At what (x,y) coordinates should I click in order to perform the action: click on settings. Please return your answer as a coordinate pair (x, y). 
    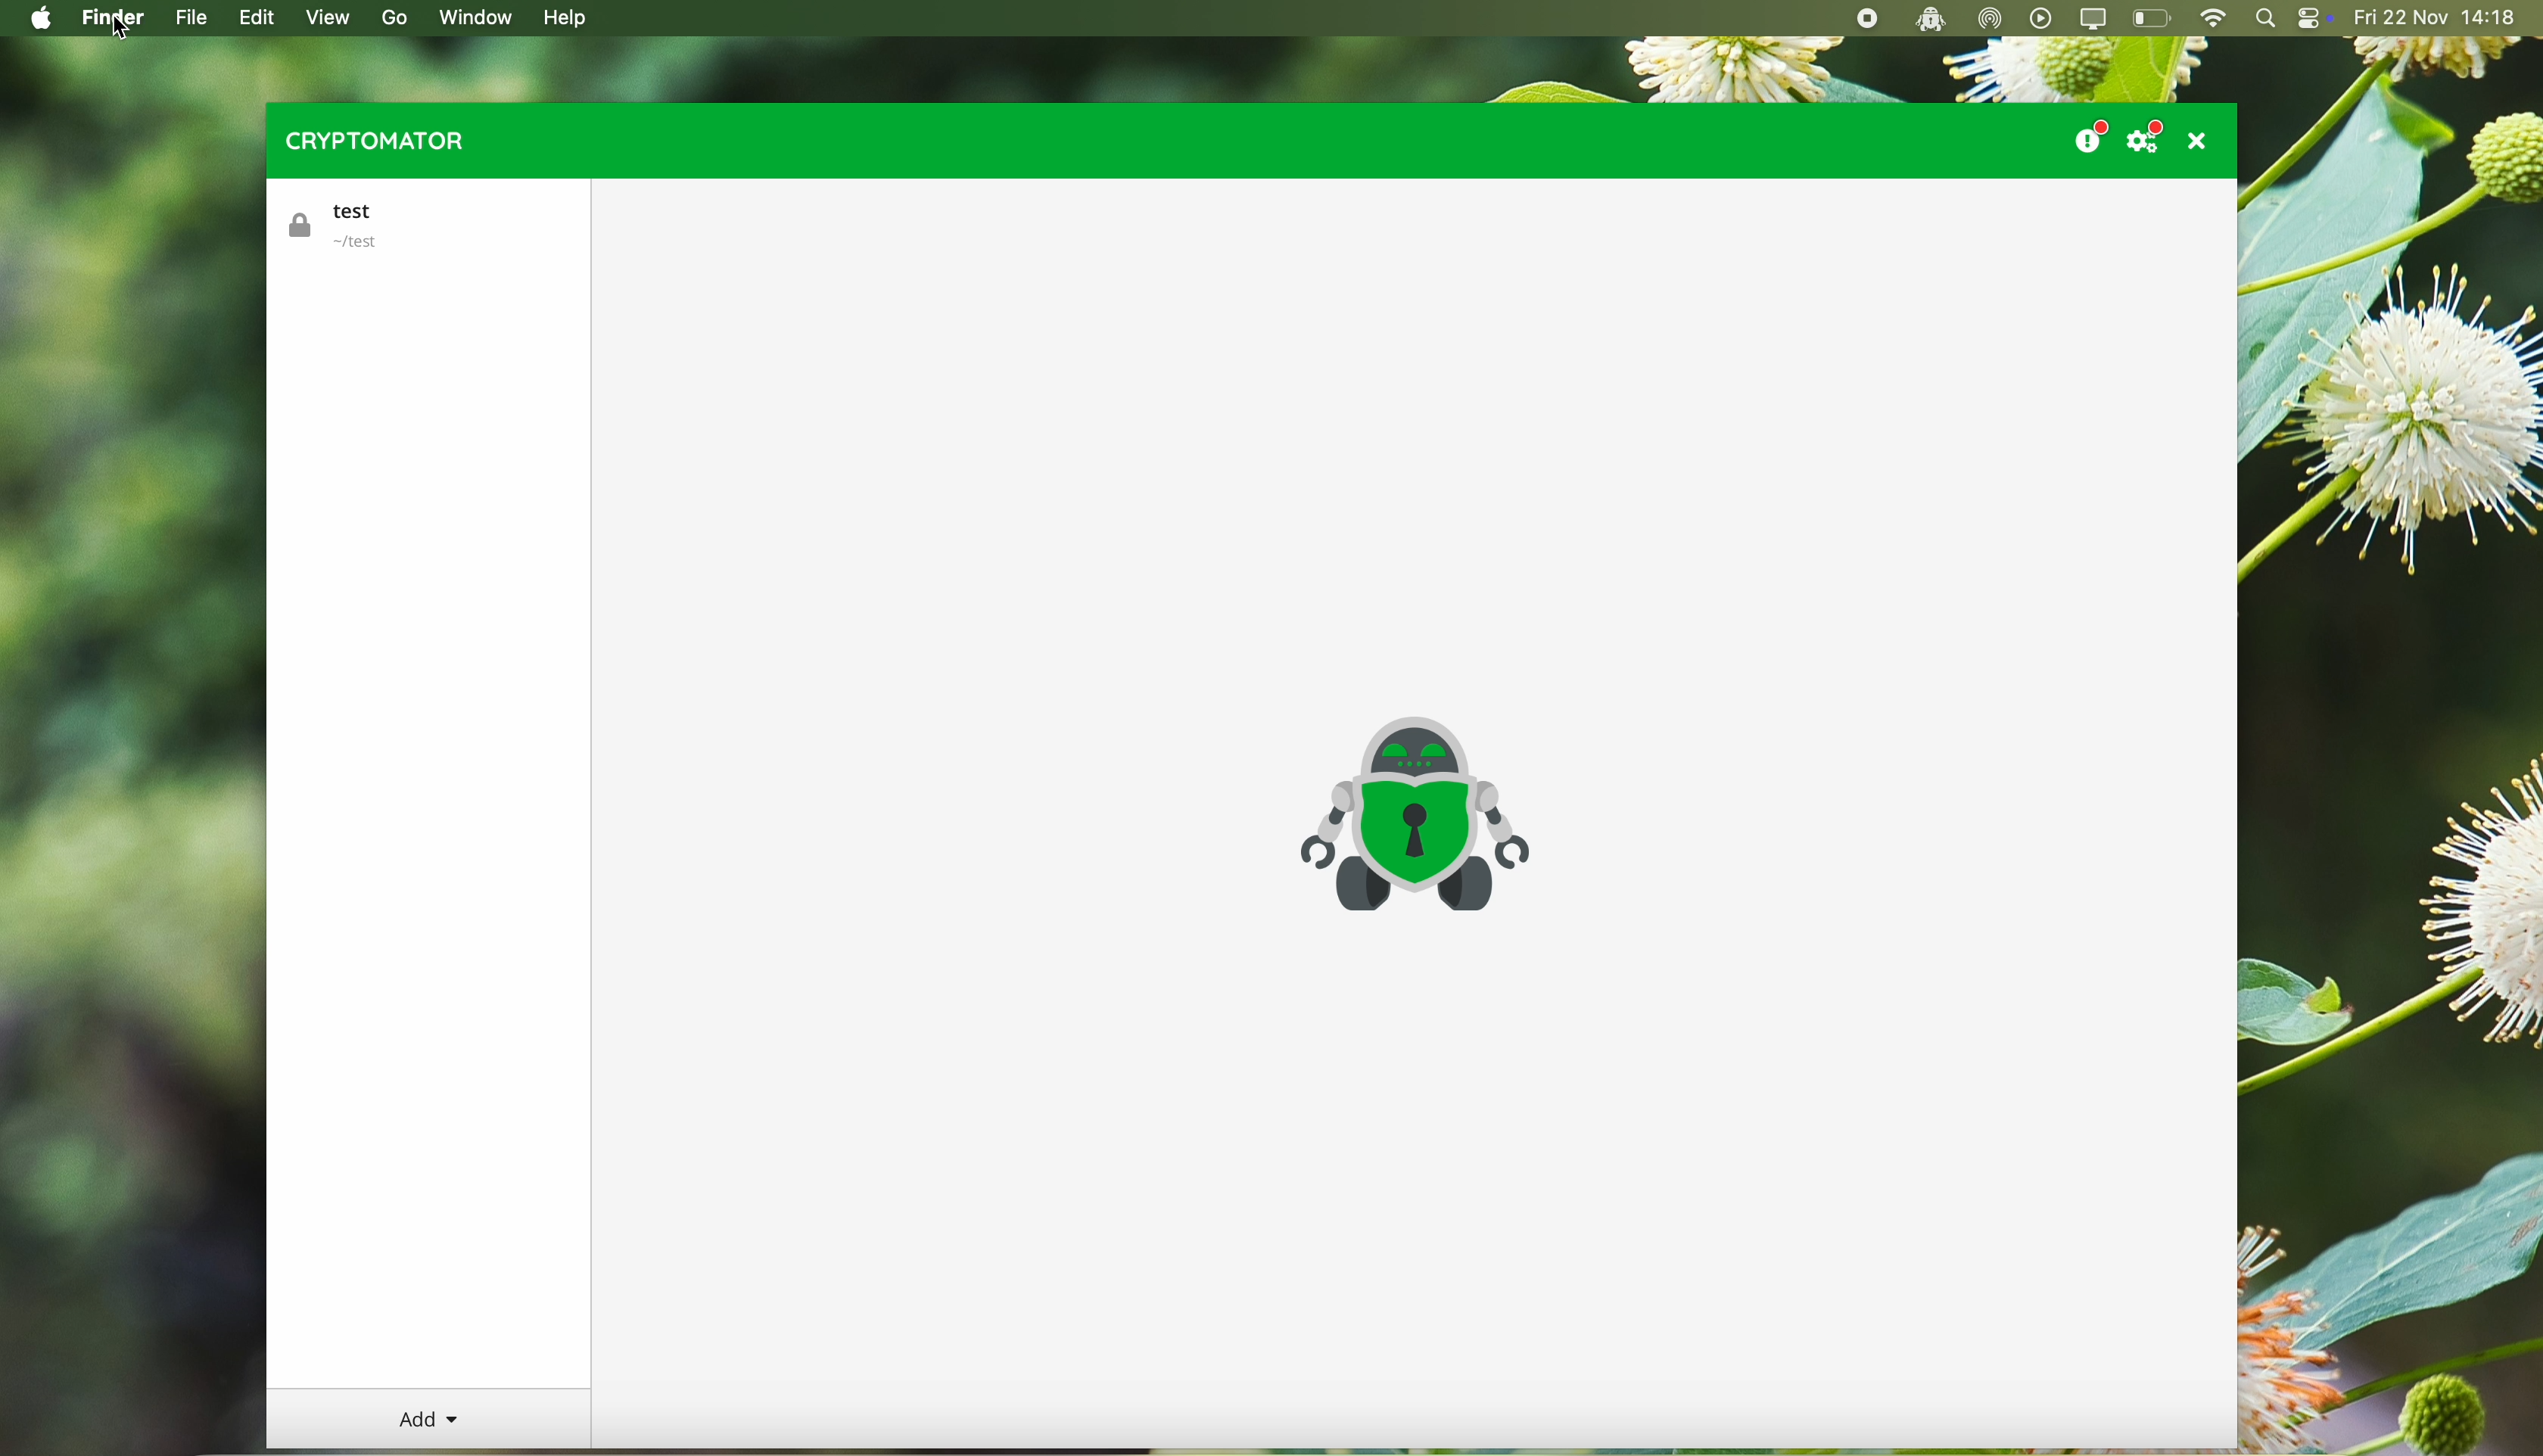
    Looking at the image, I should click on (2150, 136).